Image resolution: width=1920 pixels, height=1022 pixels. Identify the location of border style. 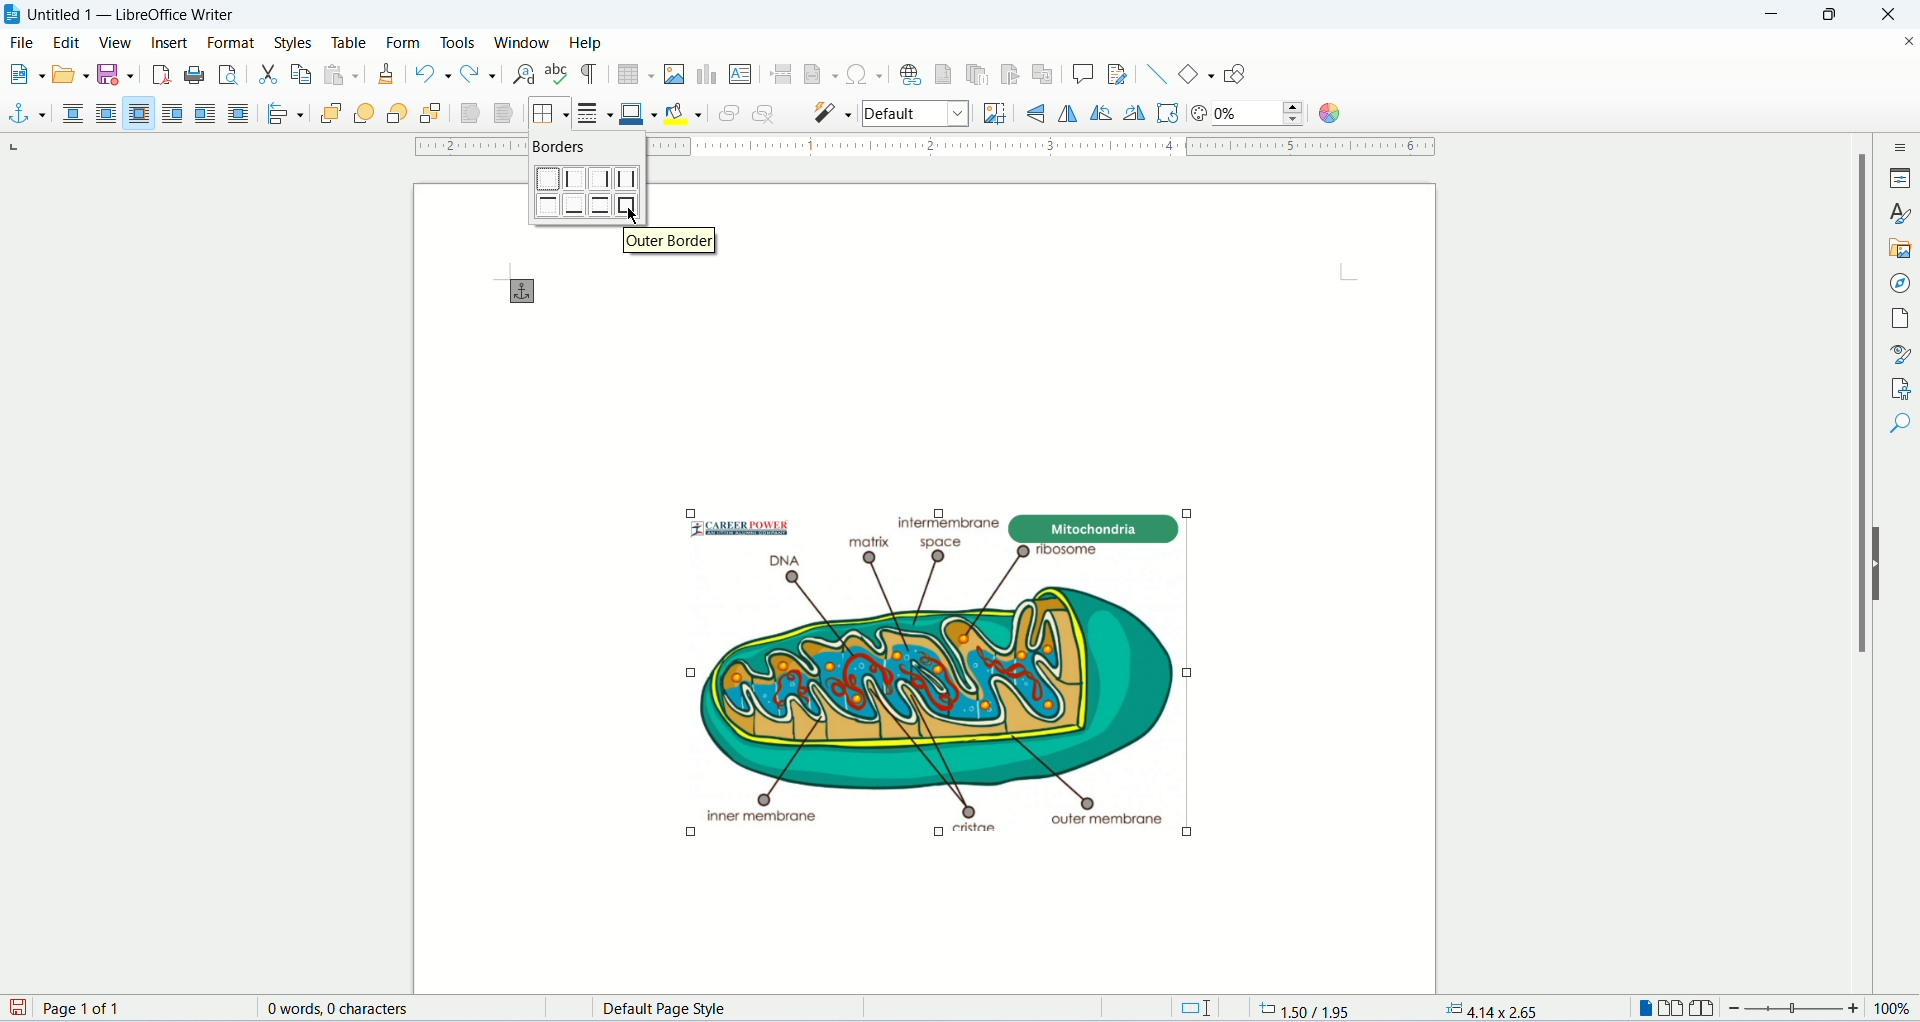
(594, 112).